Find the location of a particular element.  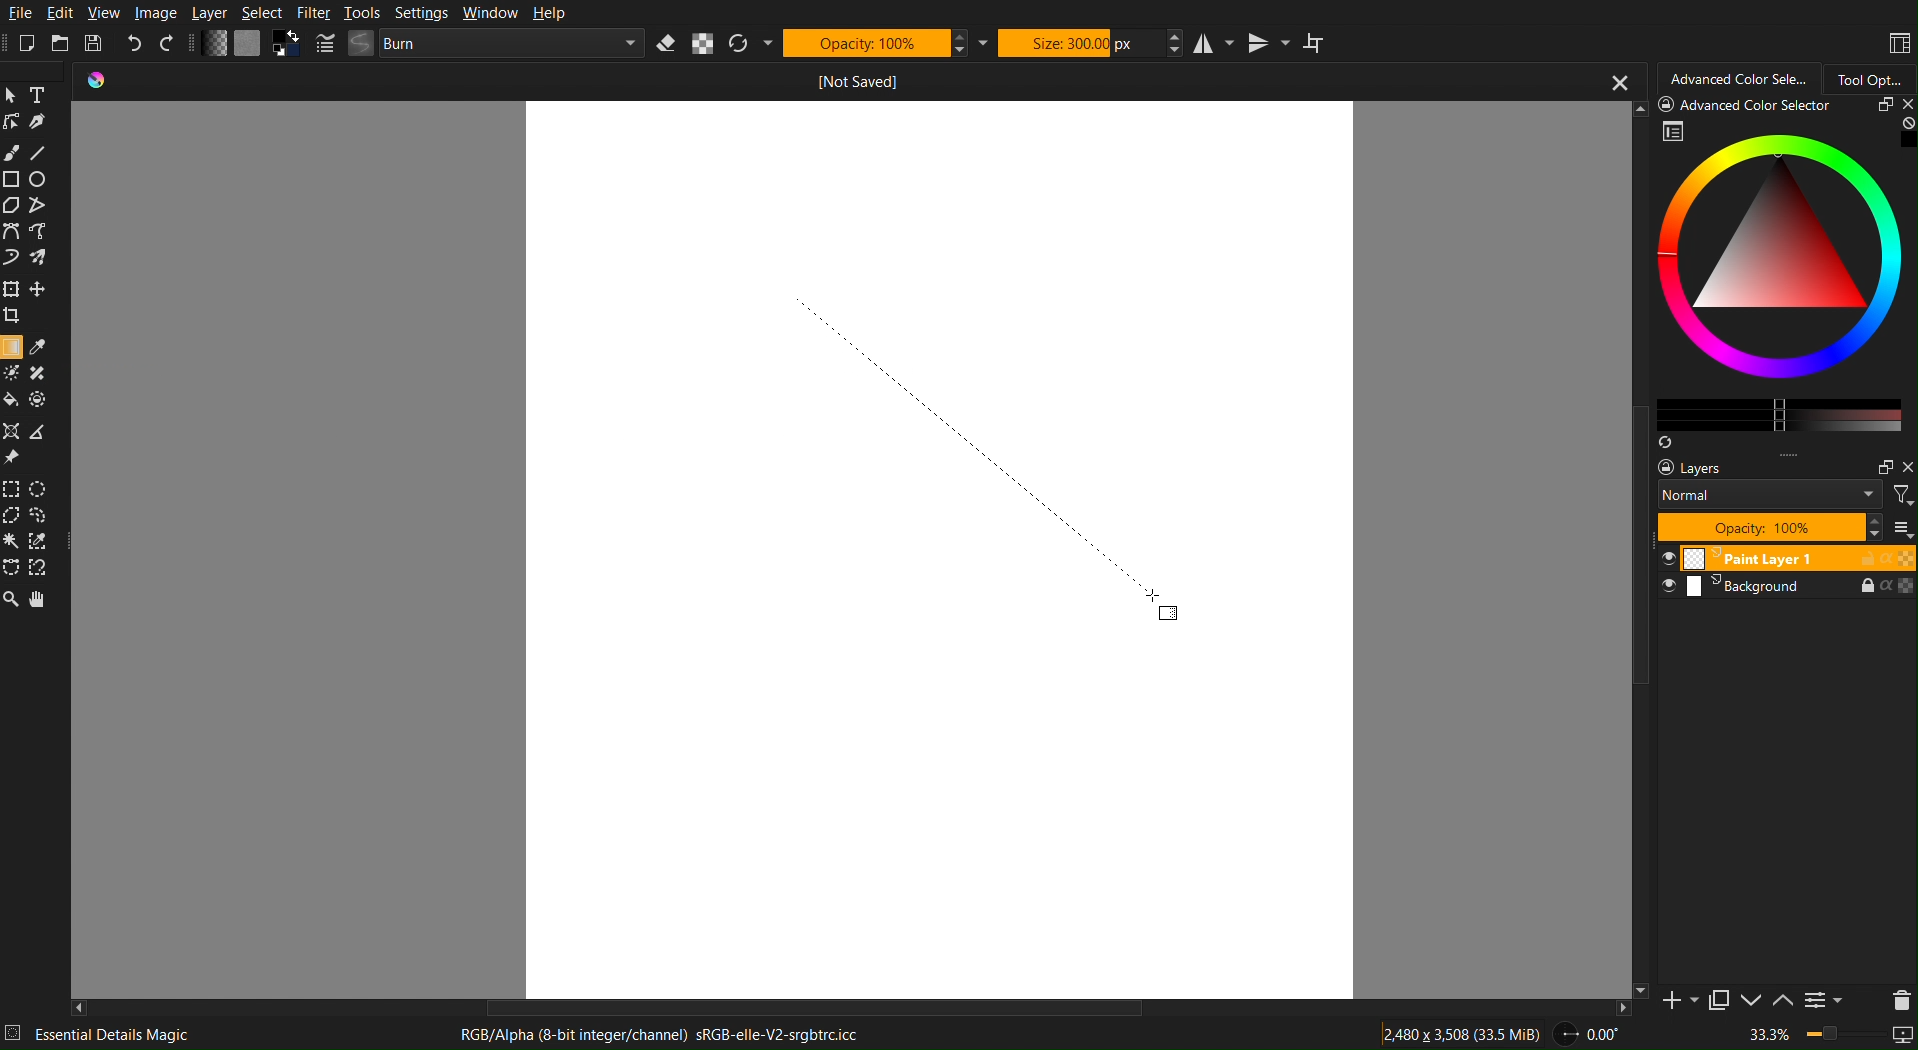

Refresh is located at coordinates (751, 43).